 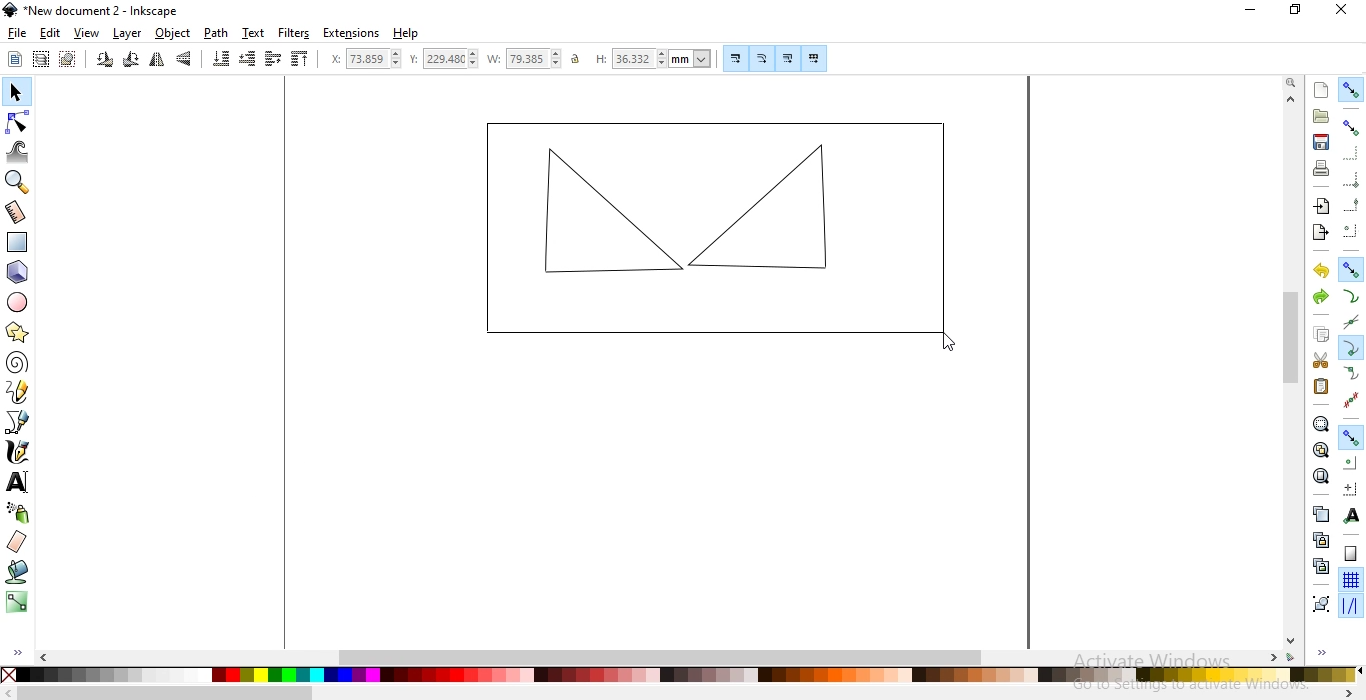 What do you see at coordinates (579, 60) in the screenshot?
I see `unlock` at bounding box center [579, 60].